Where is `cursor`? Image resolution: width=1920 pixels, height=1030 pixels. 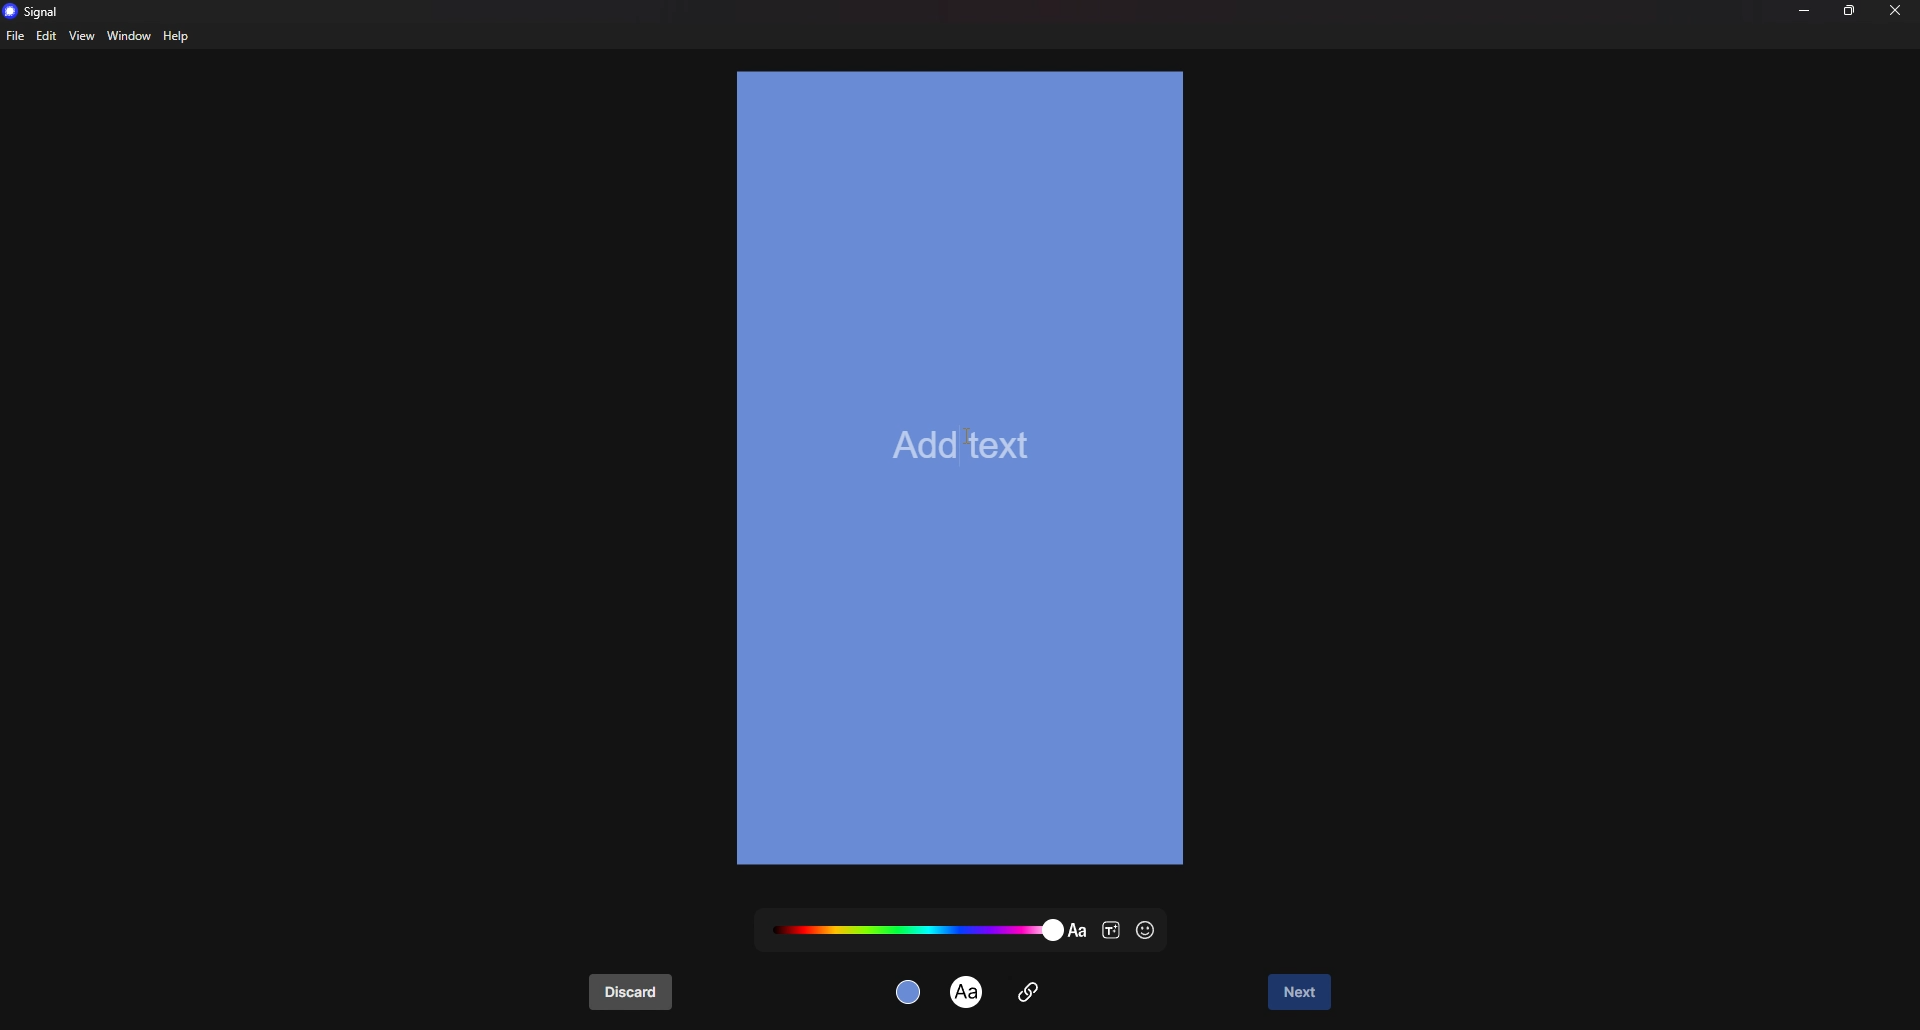
cursor is located at coordinates (972, 440).